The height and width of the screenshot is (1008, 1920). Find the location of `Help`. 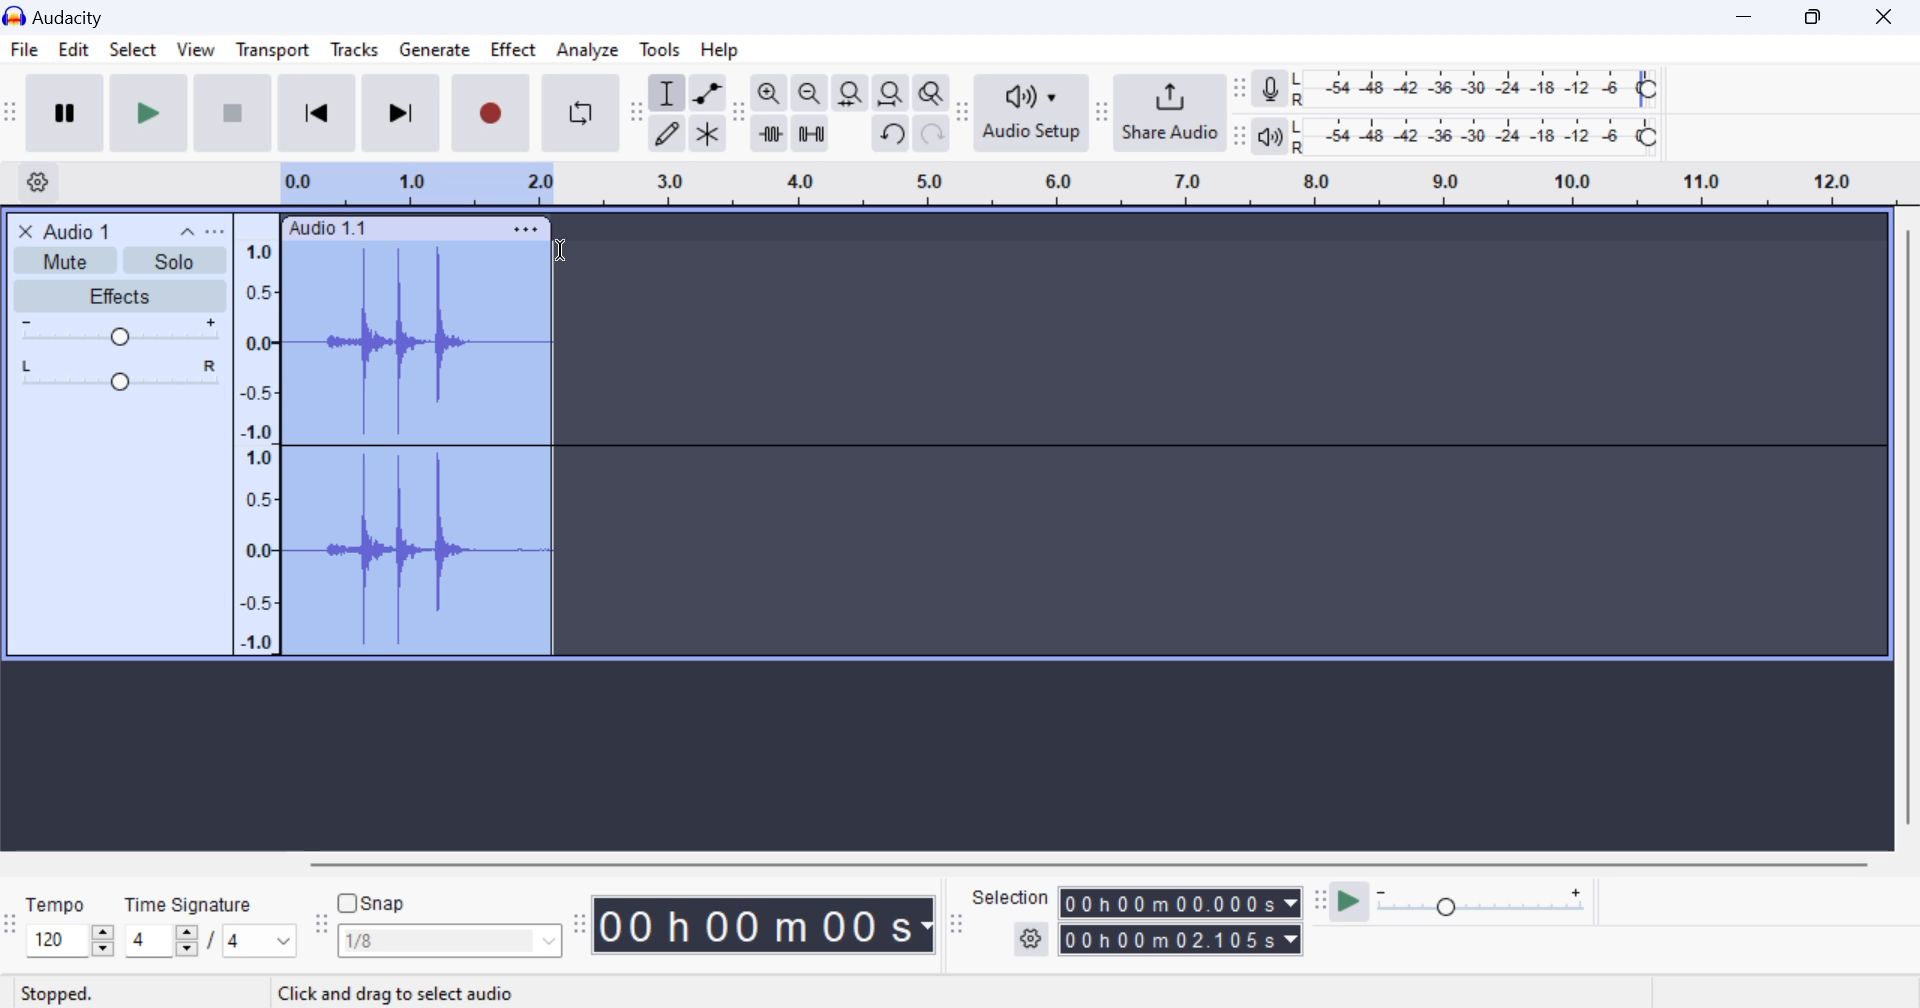

Help is located at coordinates (724, 49).